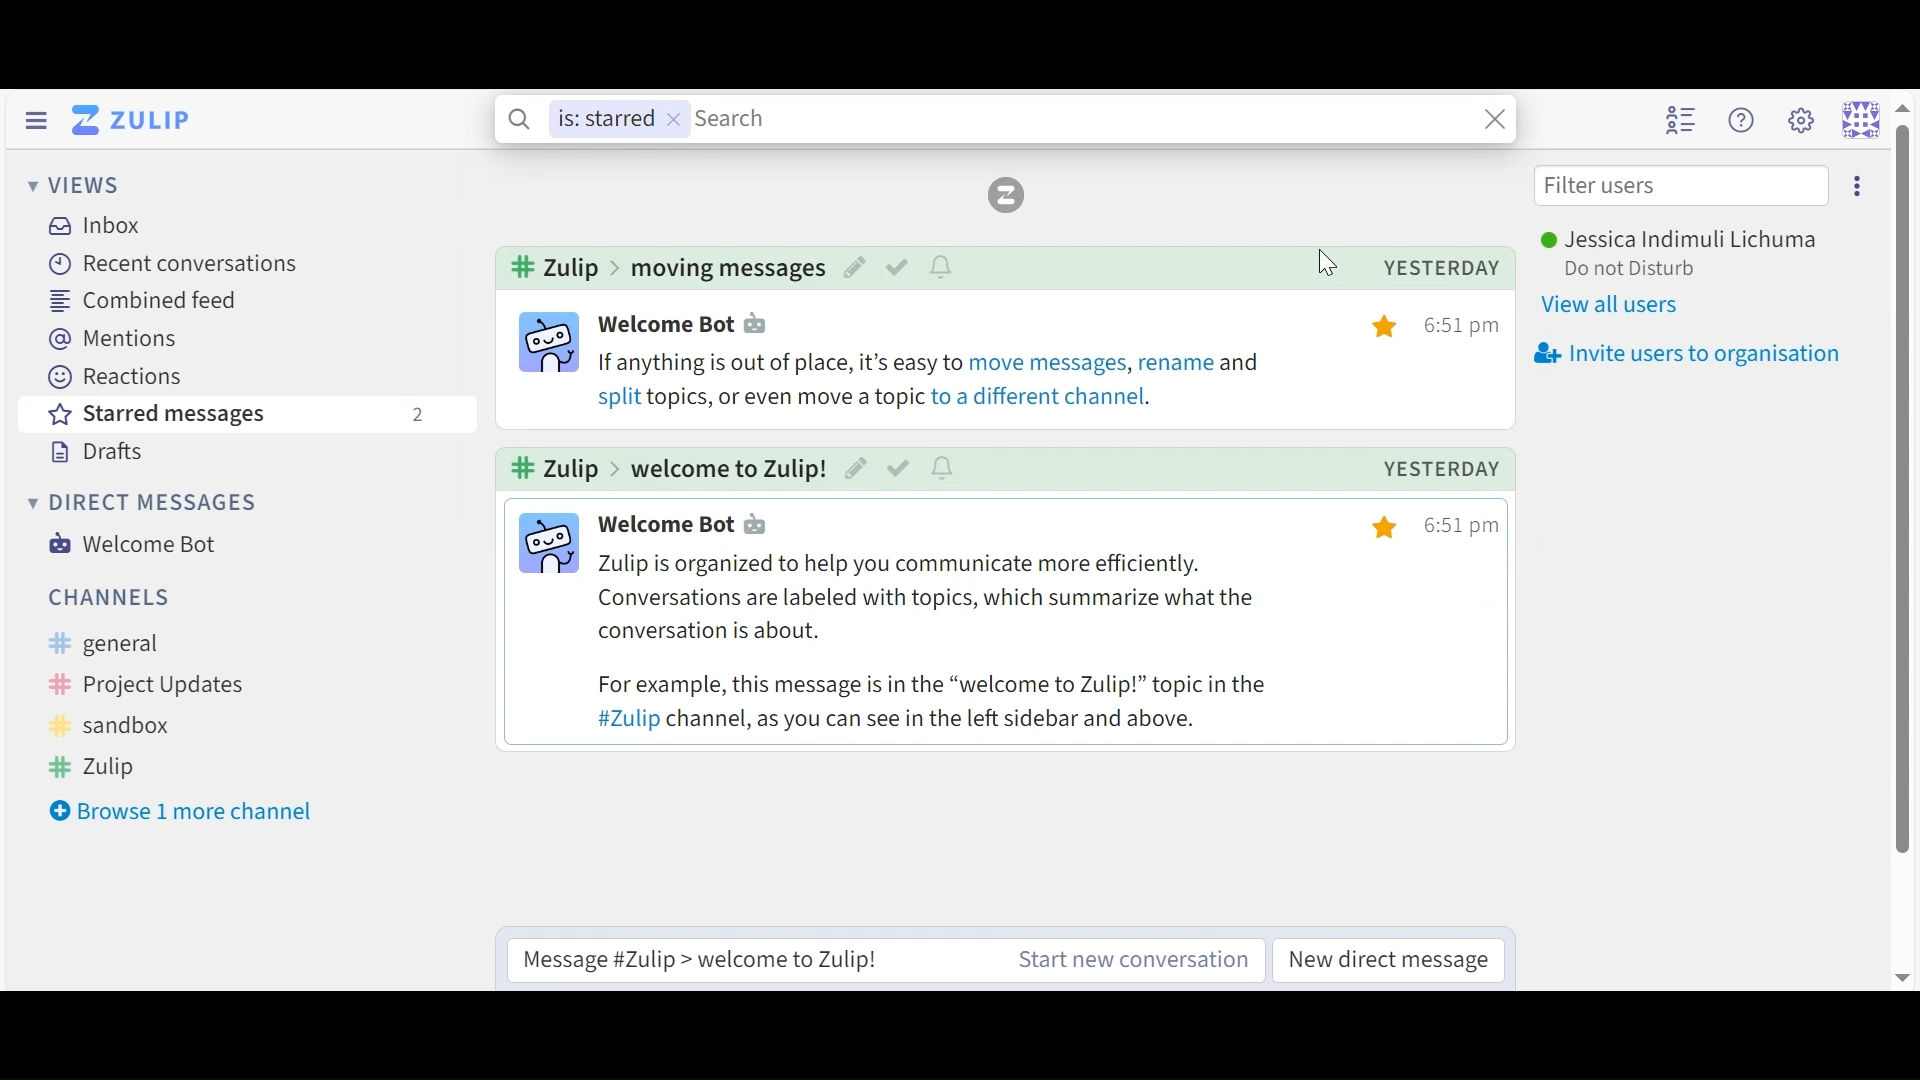 This screenshot has width=1920, height=1080. Describe the element at coordinates (897, 267) in the screenshot. I see `mark` at that location.